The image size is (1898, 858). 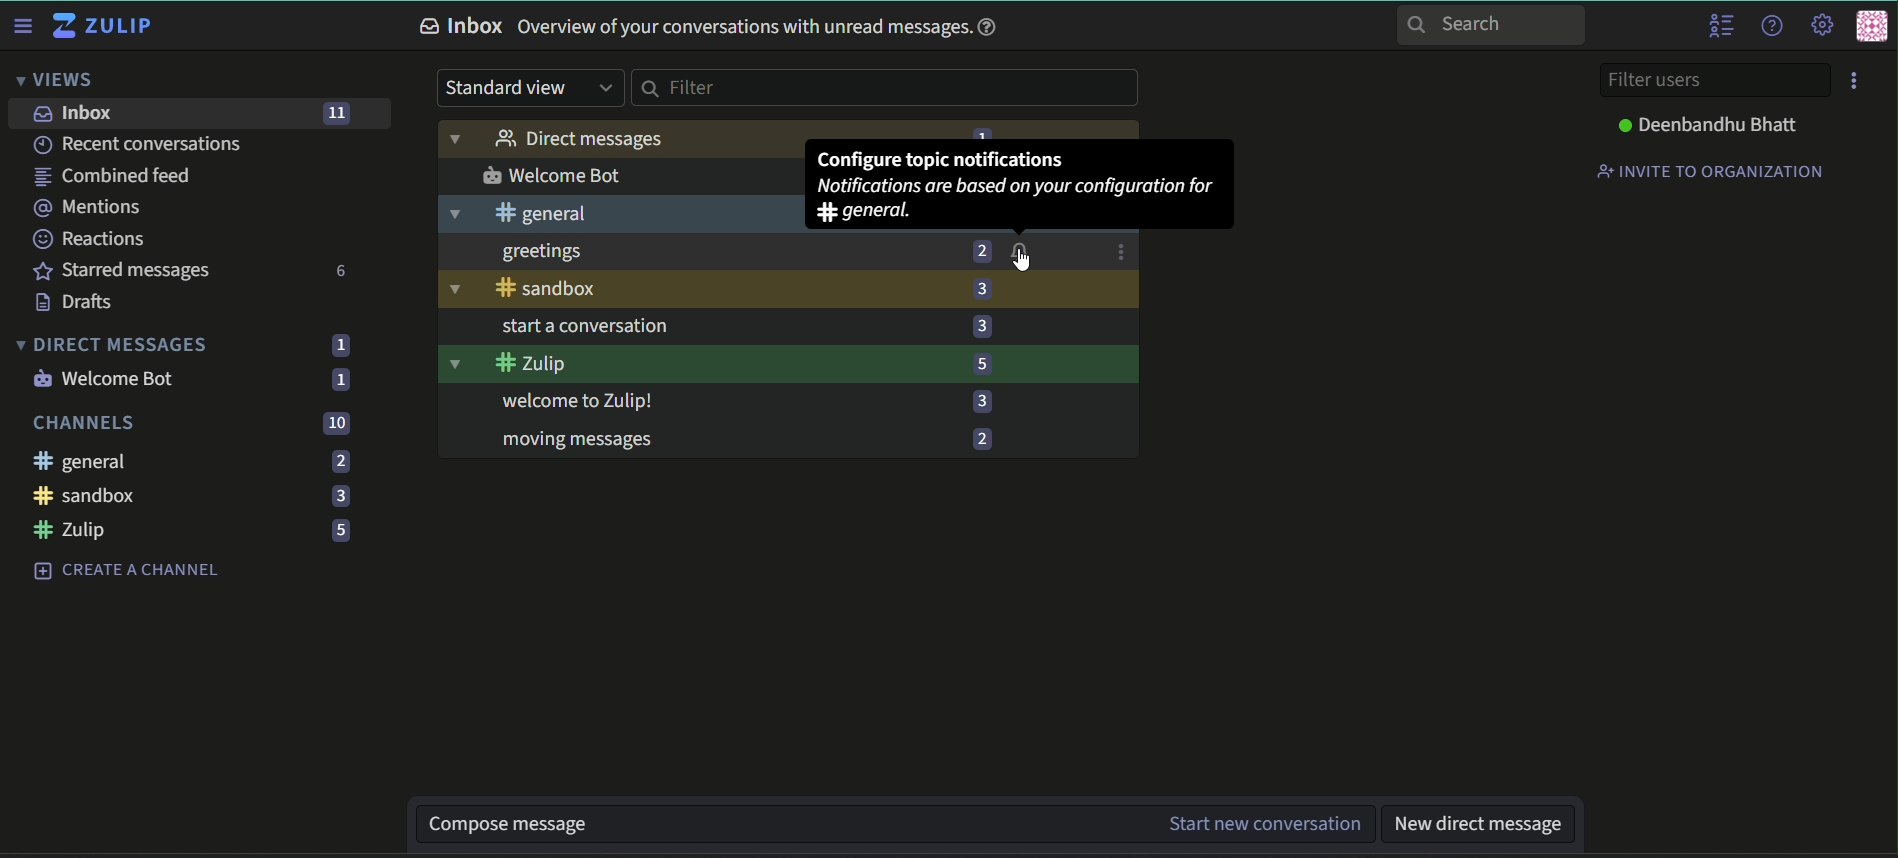 What do you see at coordinates (84, 423) in the screenshot?
I see `Channels` at bounding box center [84, 423].